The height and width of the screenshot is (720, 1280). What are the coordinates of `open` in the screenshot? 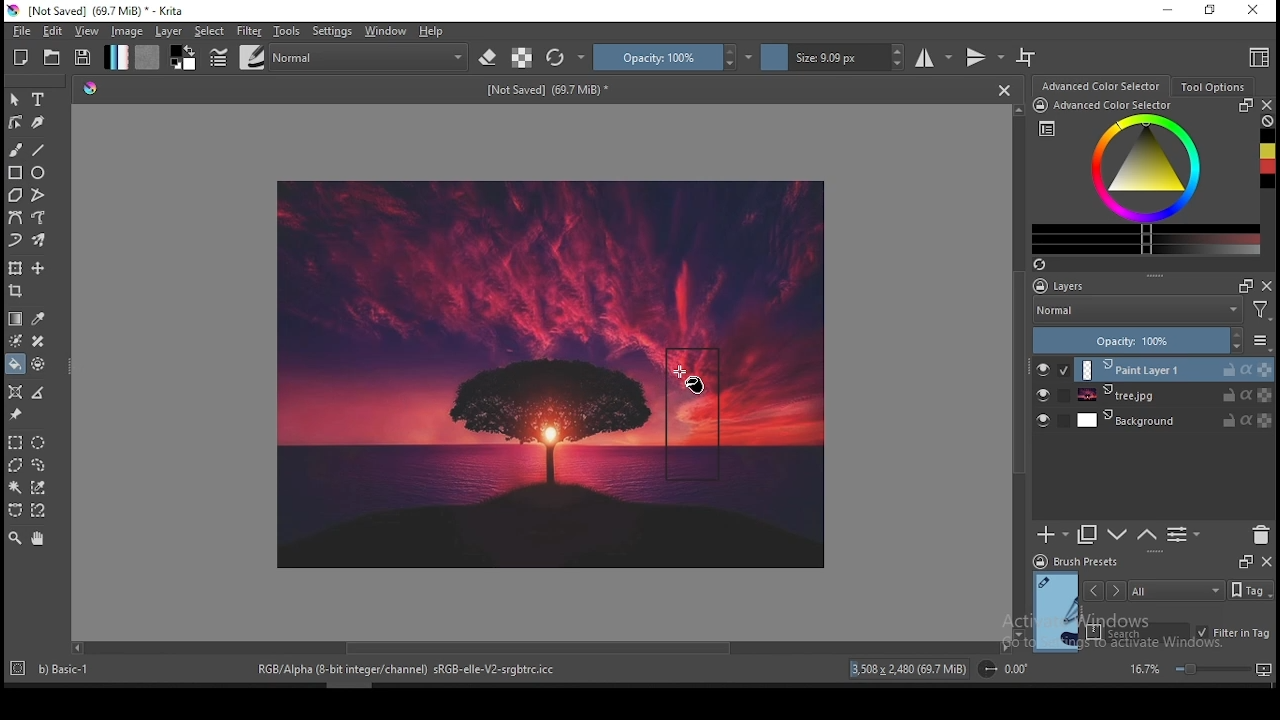 It's located at (54, 57).